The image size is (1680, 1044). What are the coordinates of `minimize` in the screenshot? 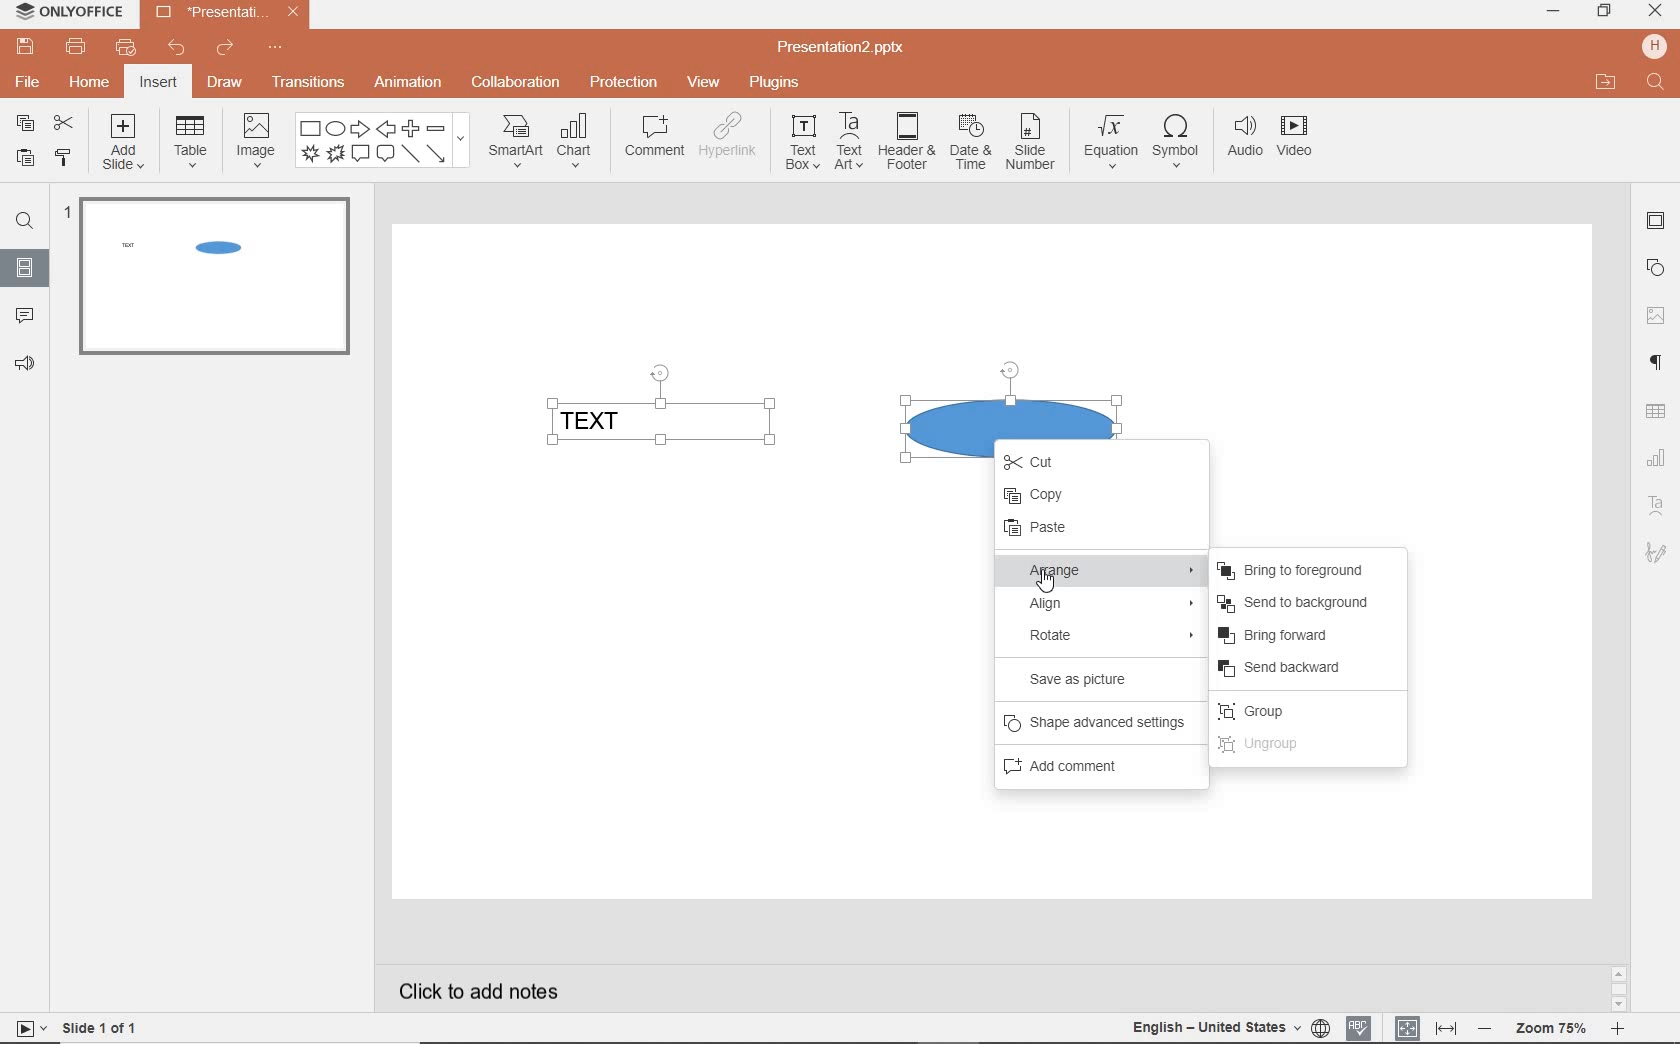 It's located at (1552, 12).